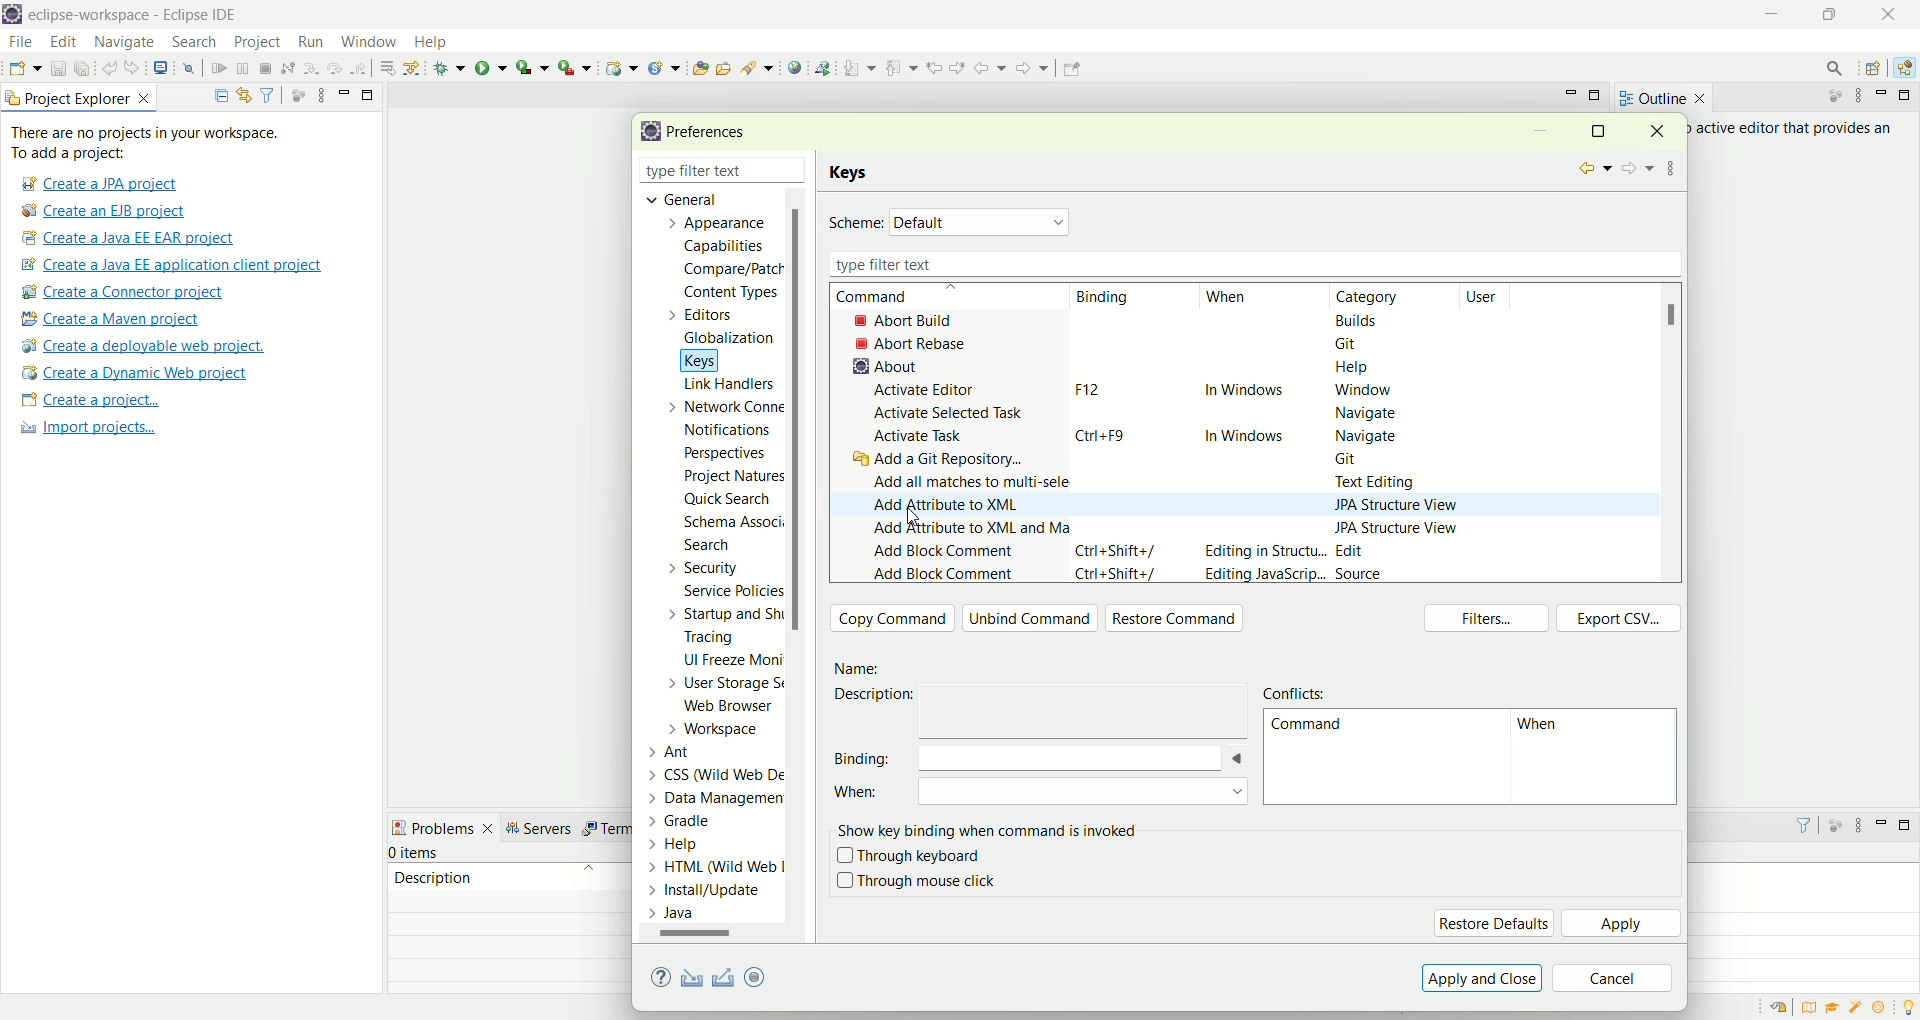 Image resolution: width=1920 pixels, height=1020 pixels. What do you see at coordinates (1894, 14) in the screenshot?
I see `close` at bounding box center [1894, 14].